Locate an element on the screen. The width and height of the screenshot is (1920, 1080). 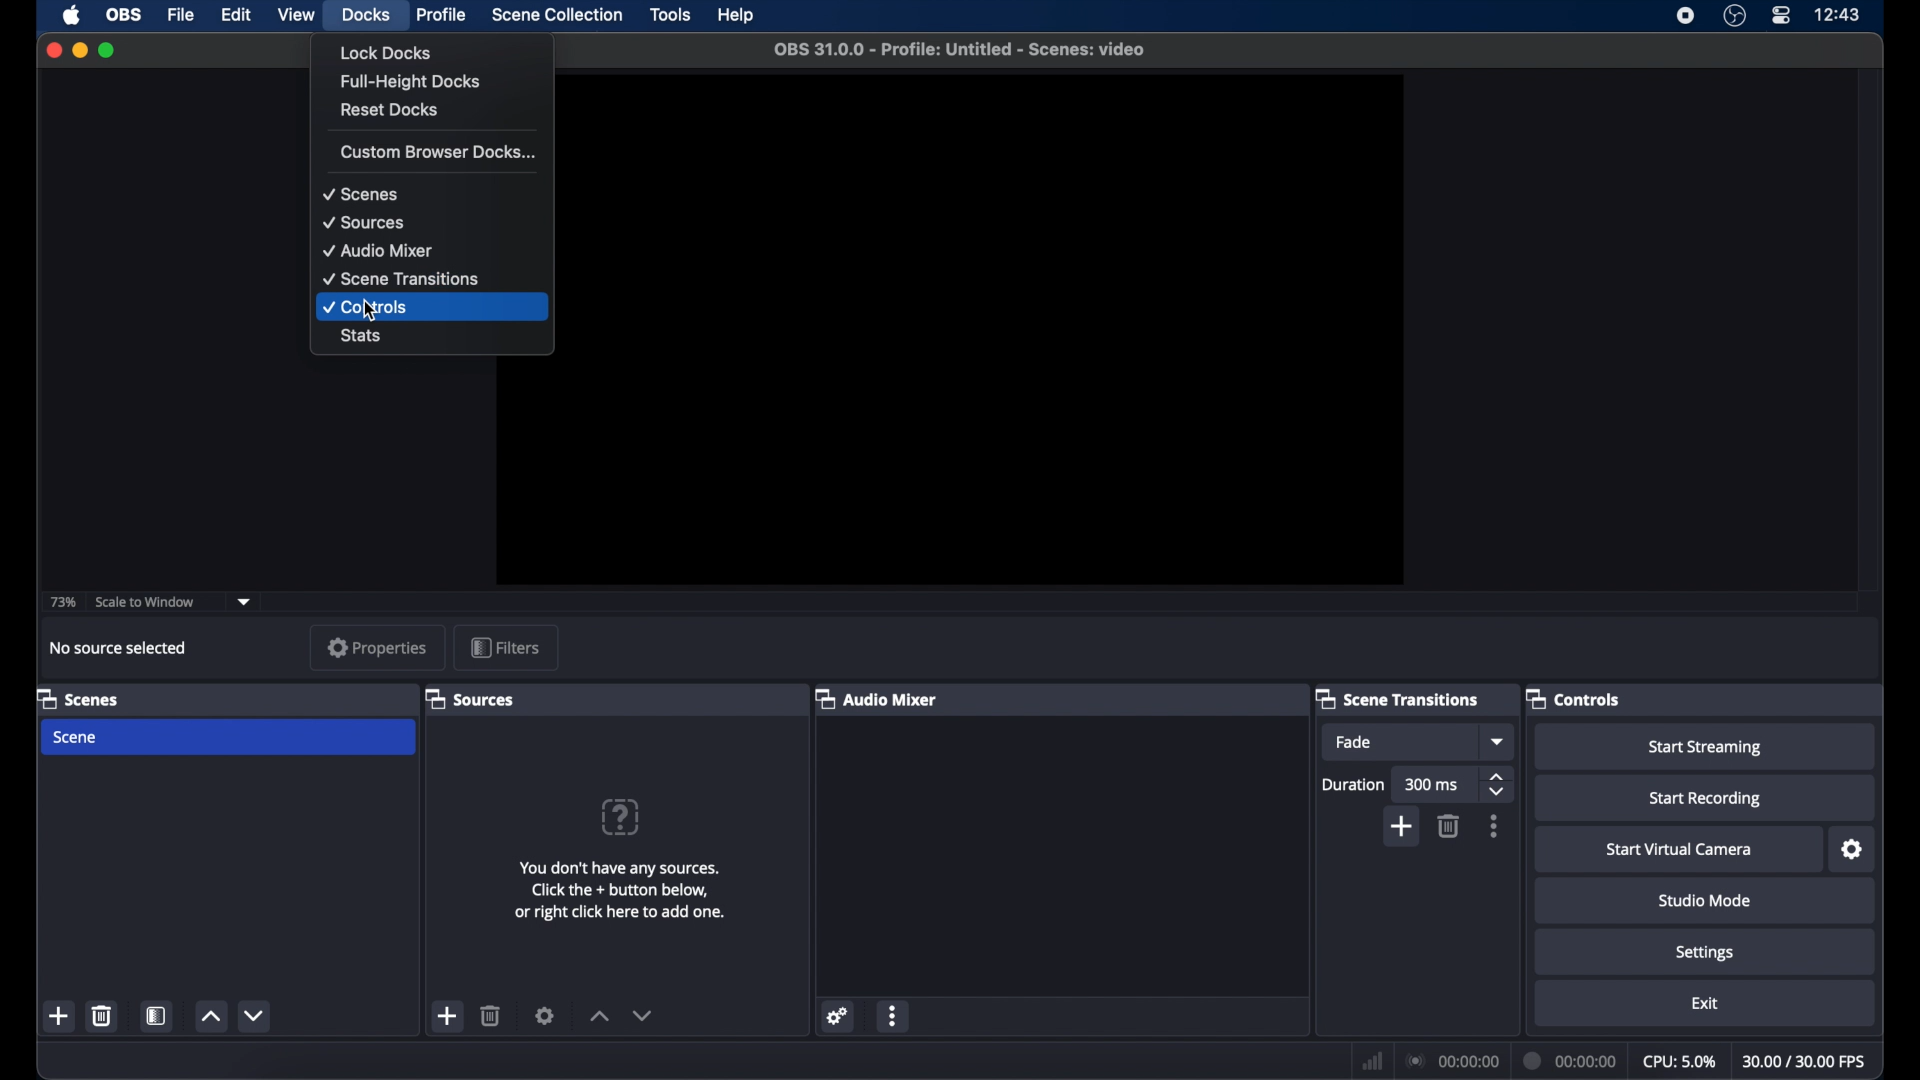
increment is located at coordinates (598, 1016).